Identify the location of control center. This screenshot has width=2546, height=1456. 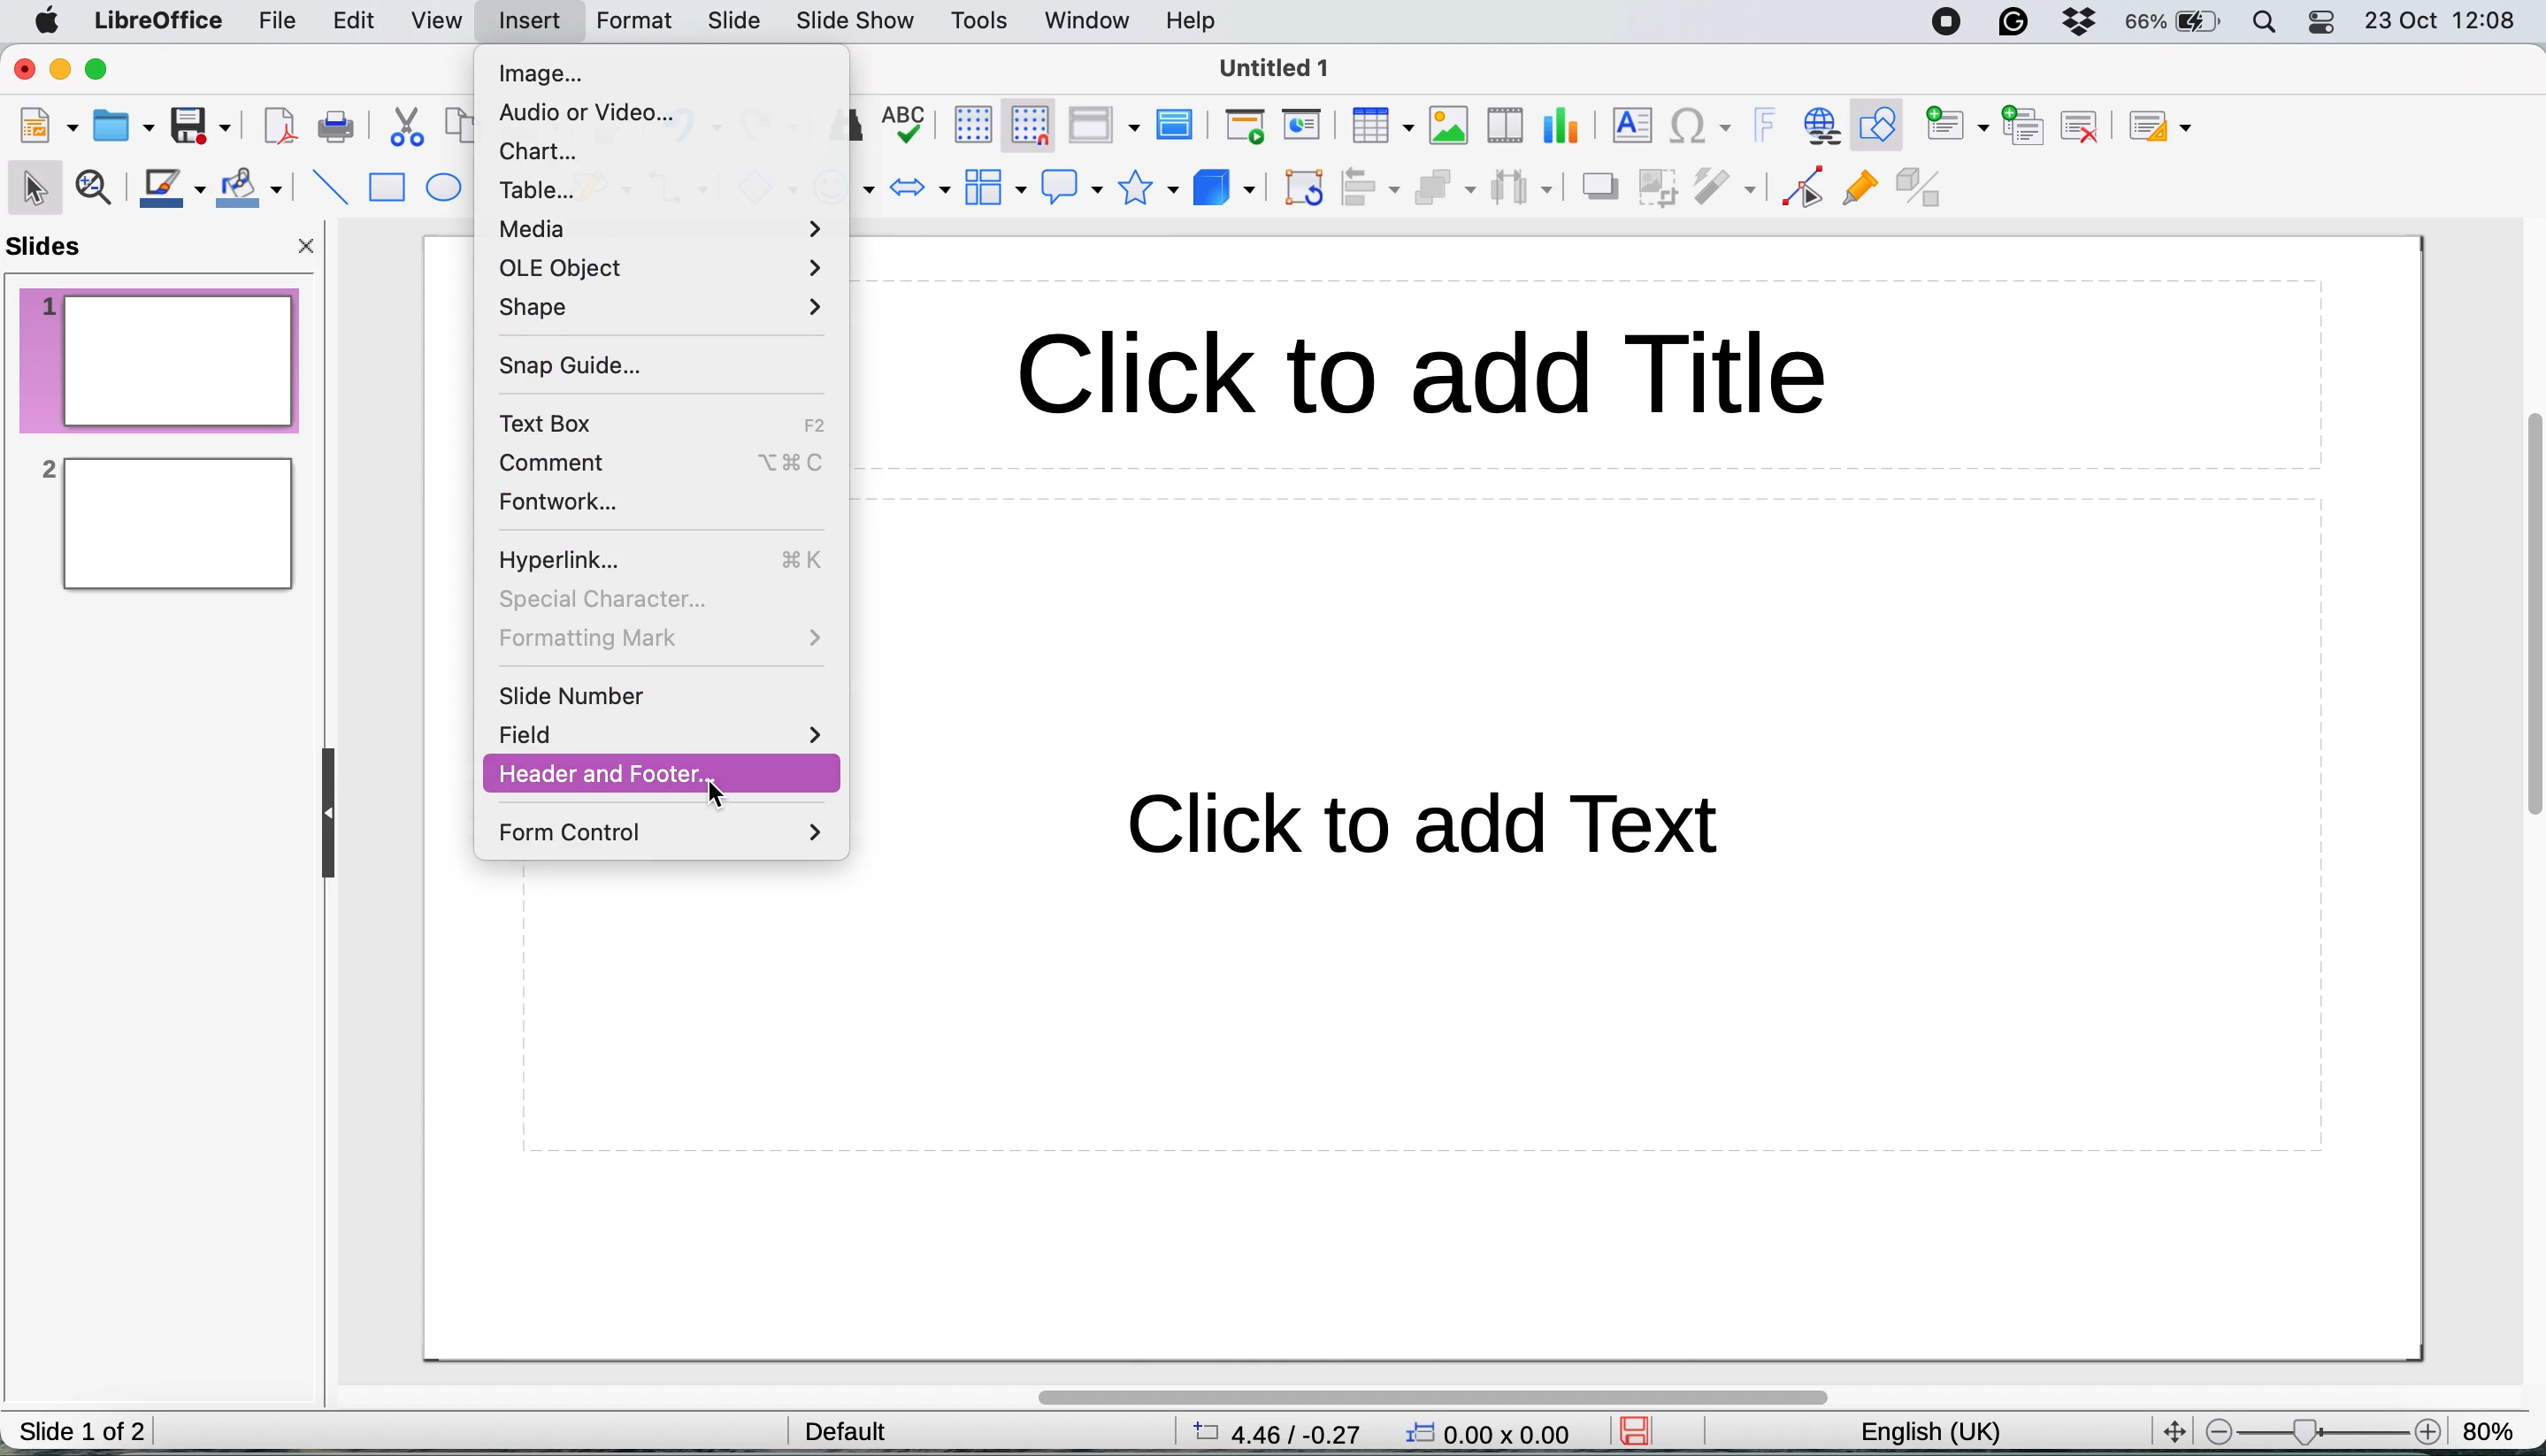
(2324, 25).